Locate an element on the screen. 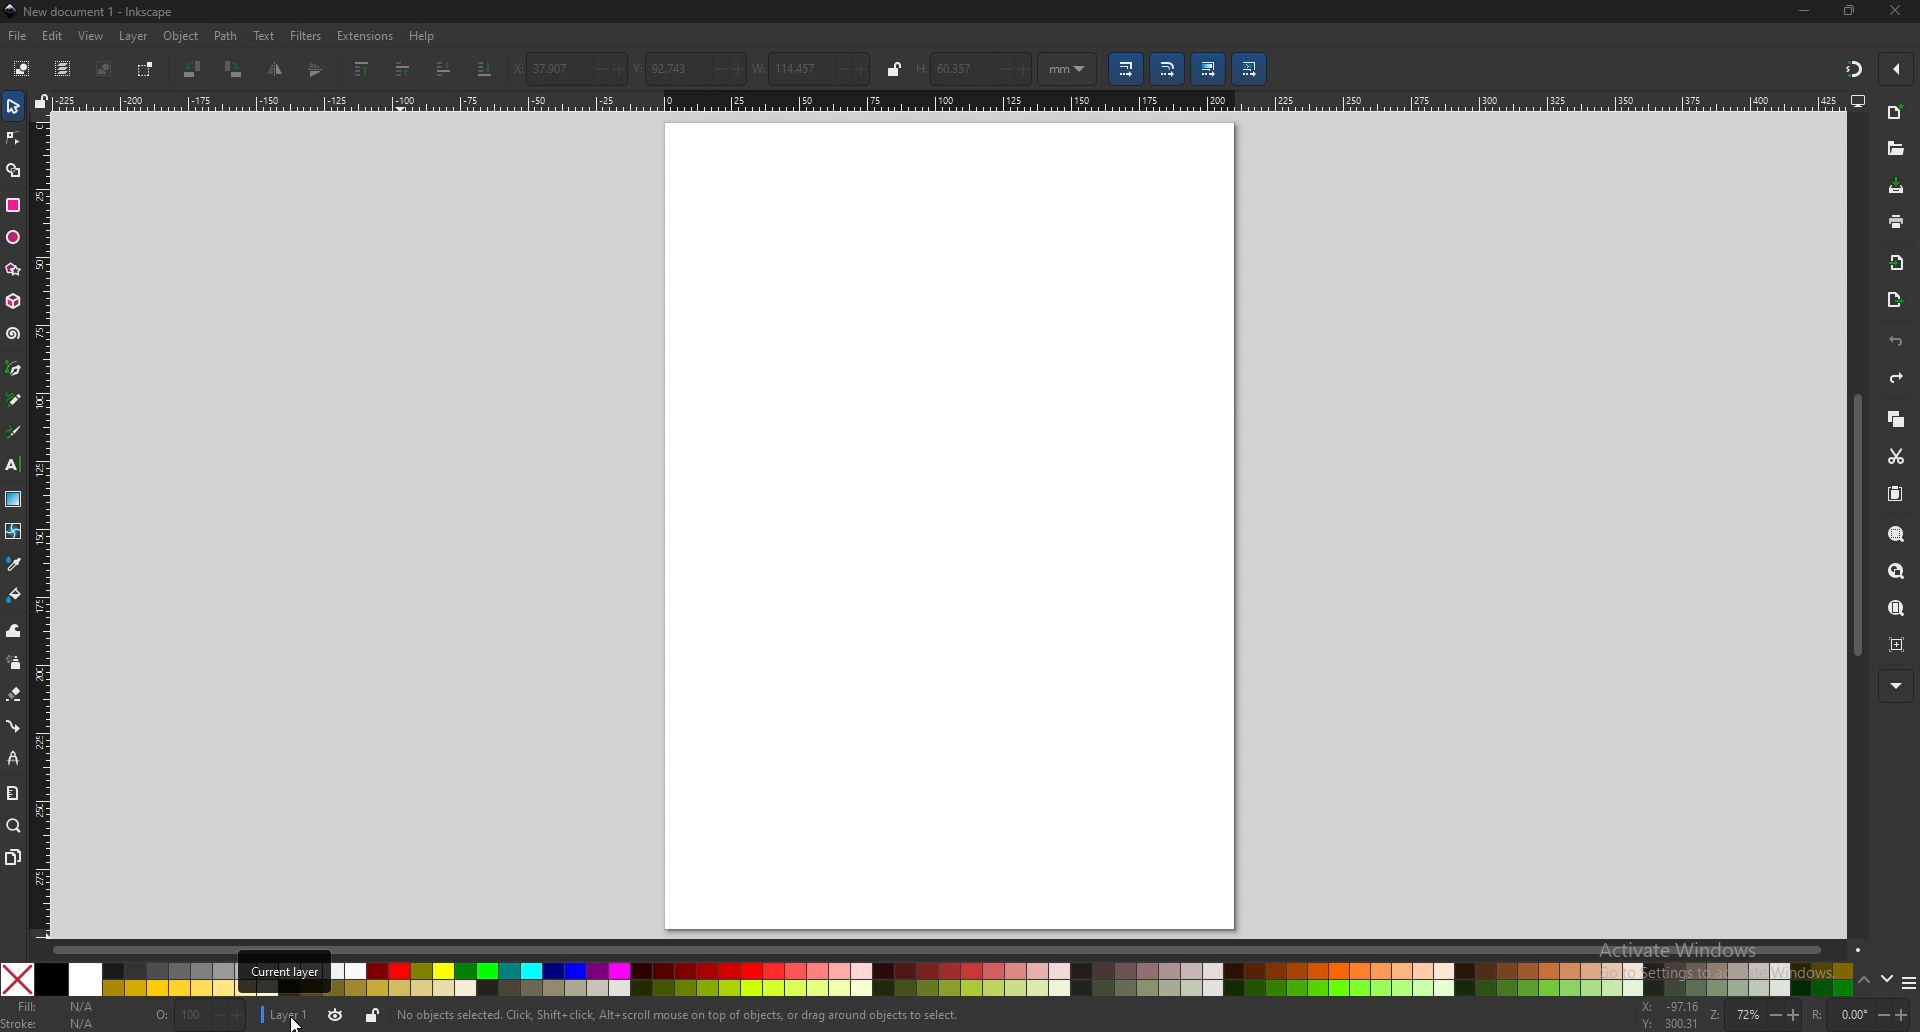 This screenshot has width=1920, height=1032. filters is located at coordinates (307, 36).